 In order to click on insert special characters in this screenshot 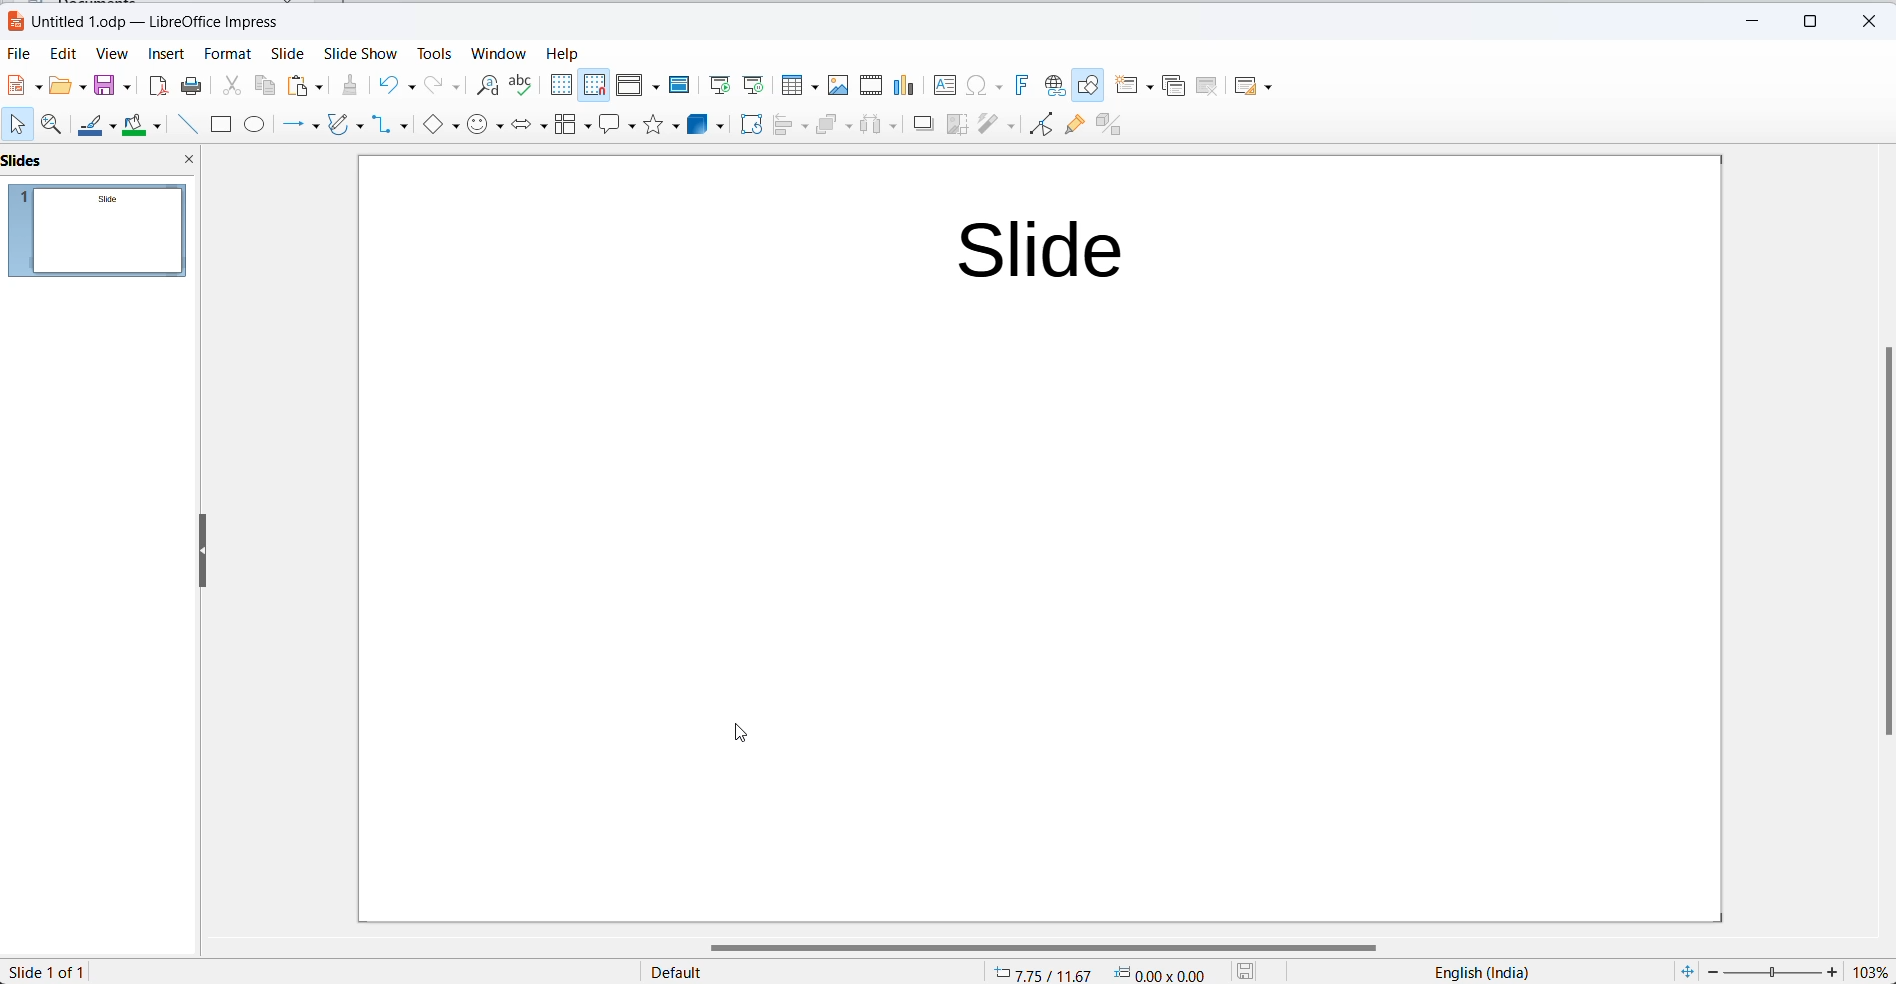, I will do `click(982, 86)`.